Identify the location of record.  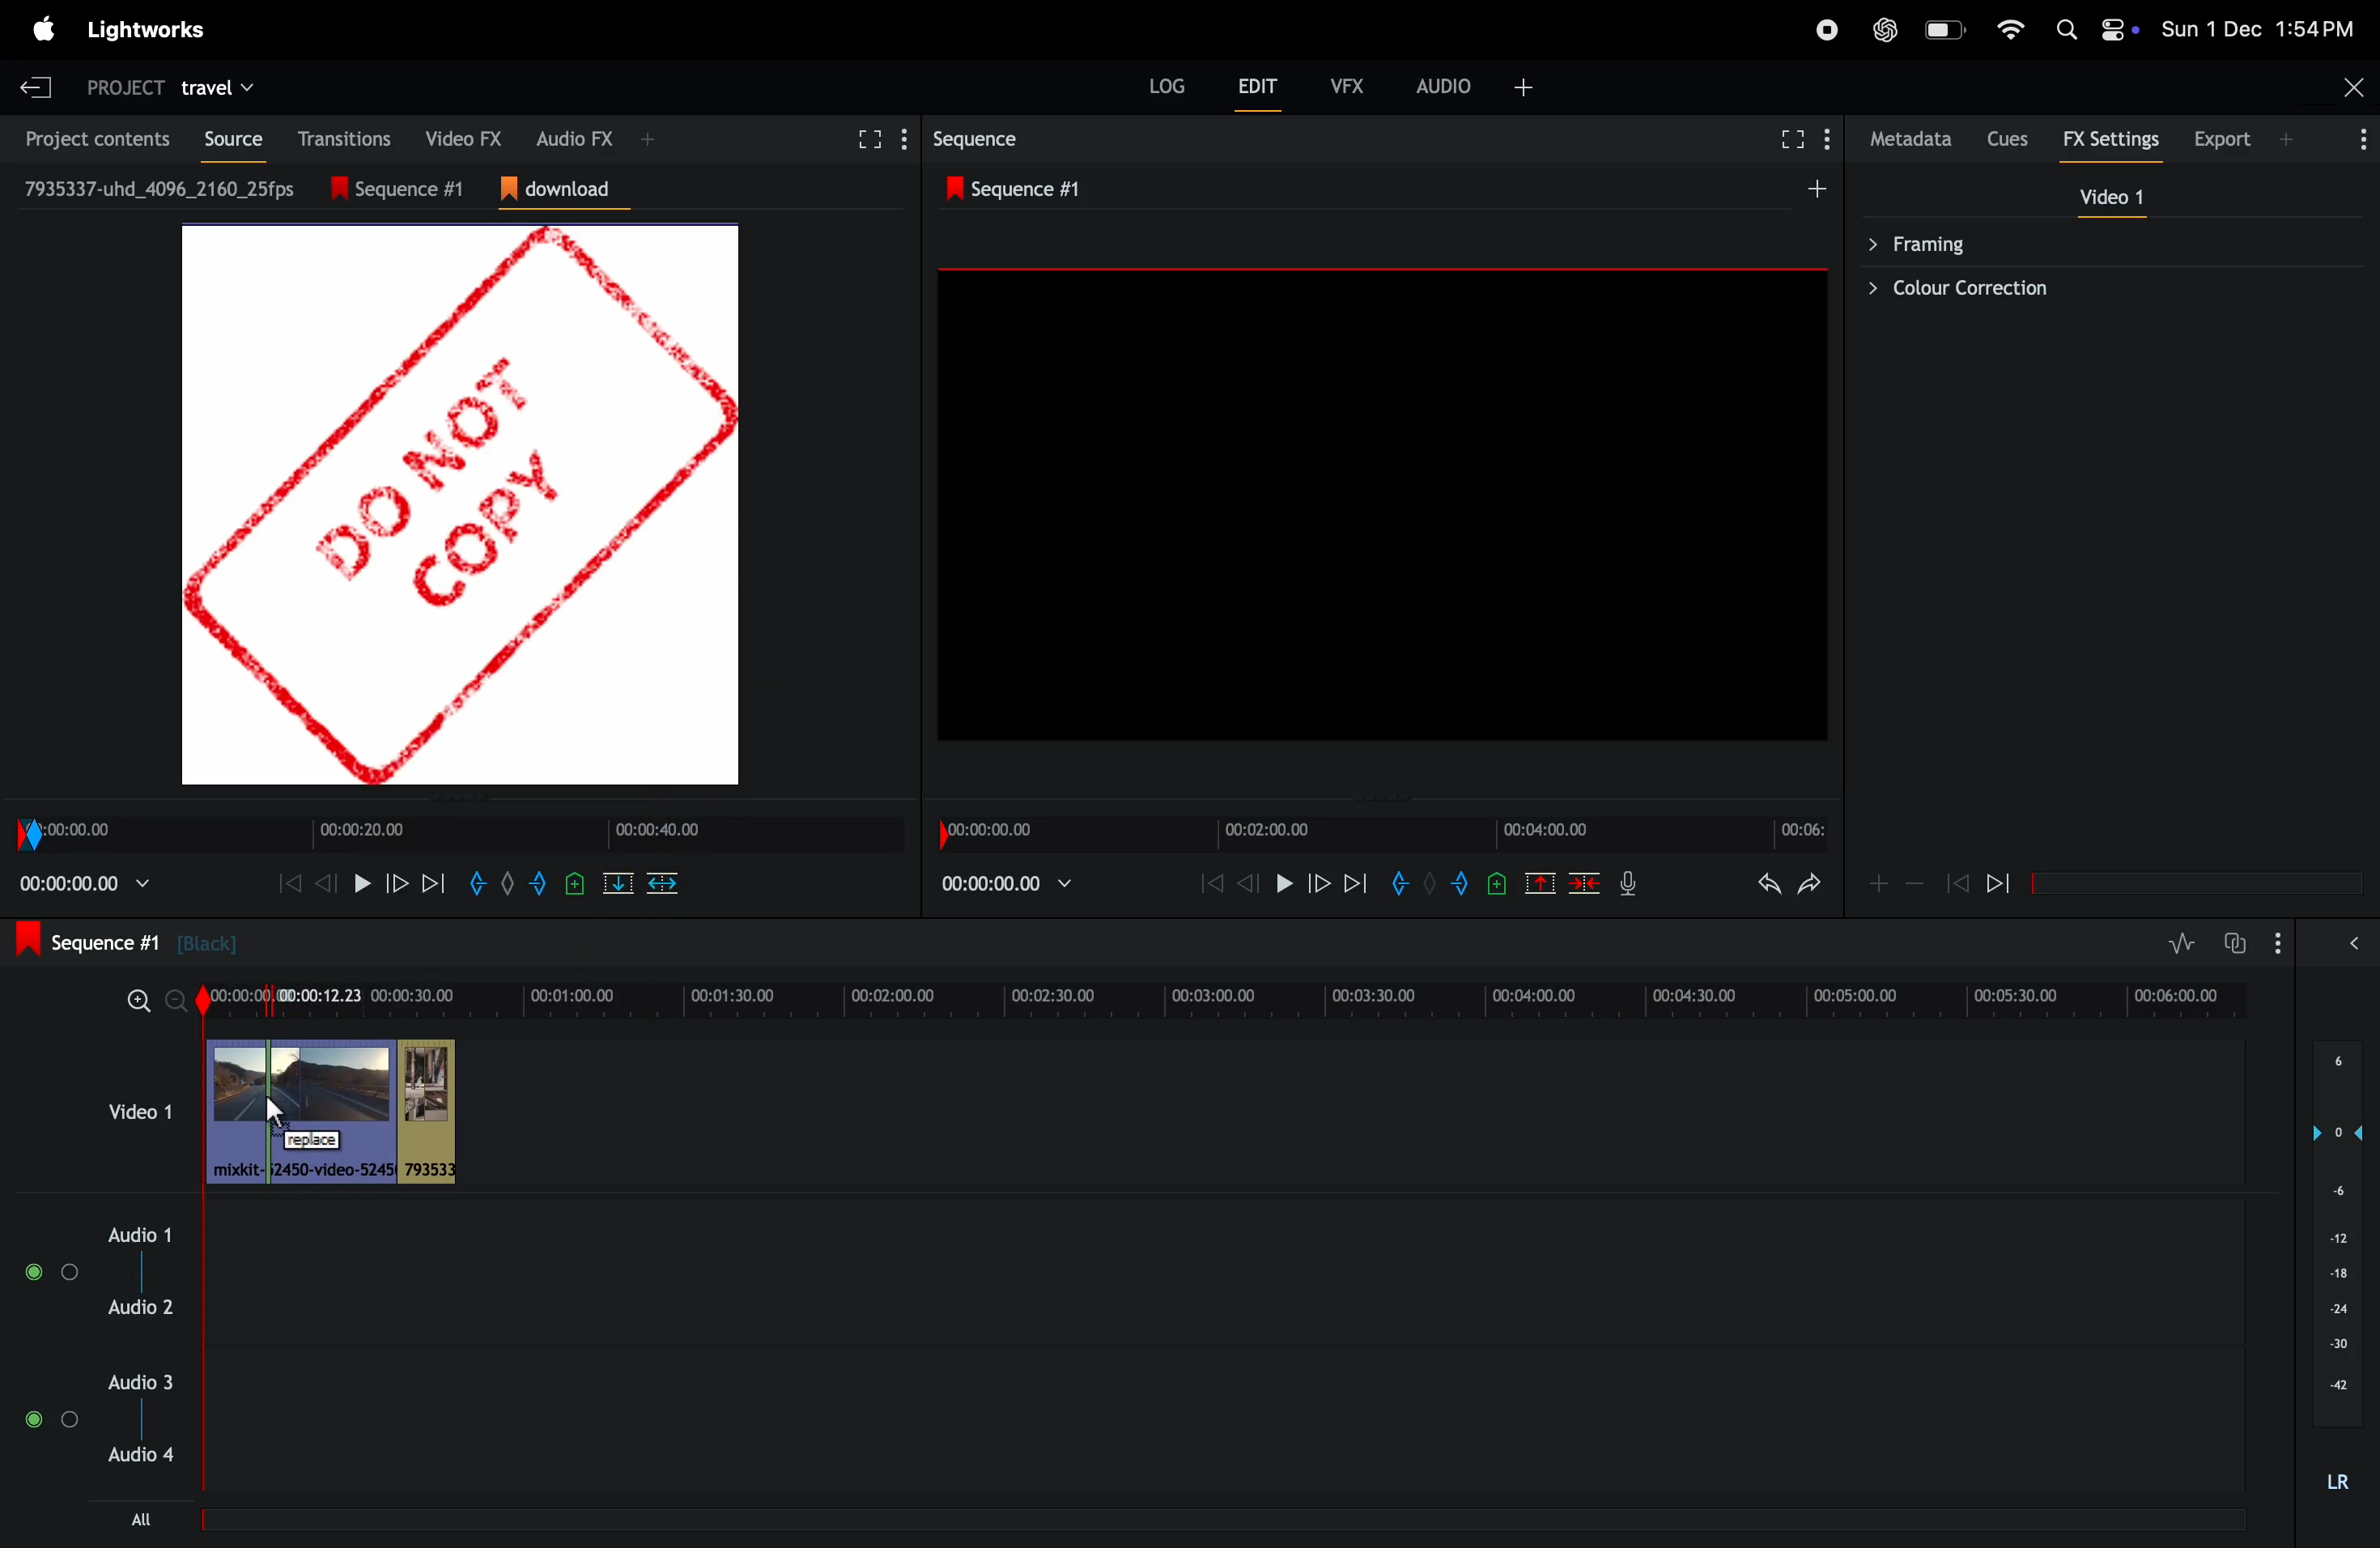
(1827, 30).